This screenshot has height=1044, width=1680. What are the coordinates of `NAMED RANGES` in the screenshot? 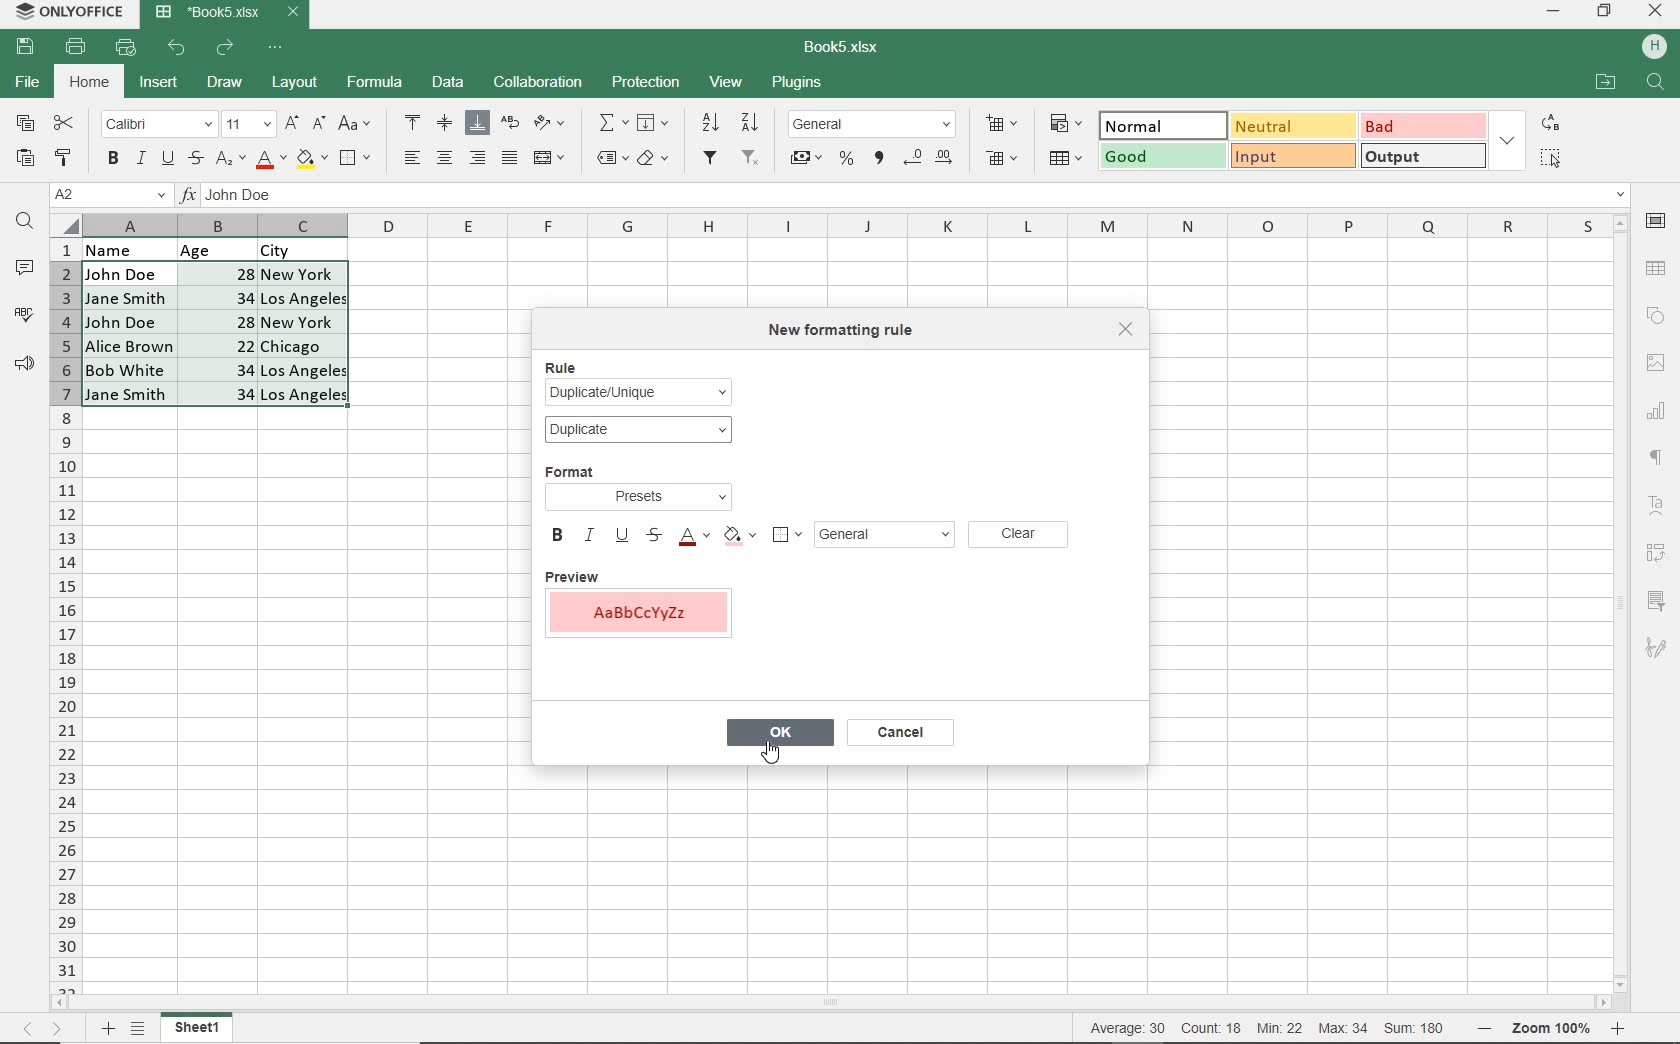 It's located at (611, 159).